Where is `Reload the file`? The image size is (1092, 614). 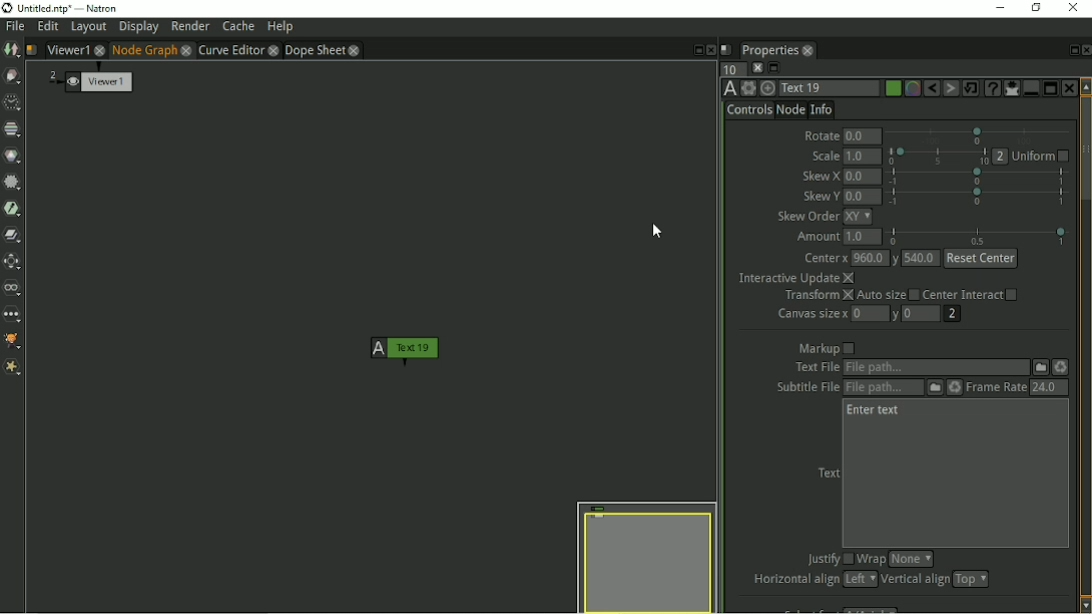 Reload the file is located at coordinates (953, 388).